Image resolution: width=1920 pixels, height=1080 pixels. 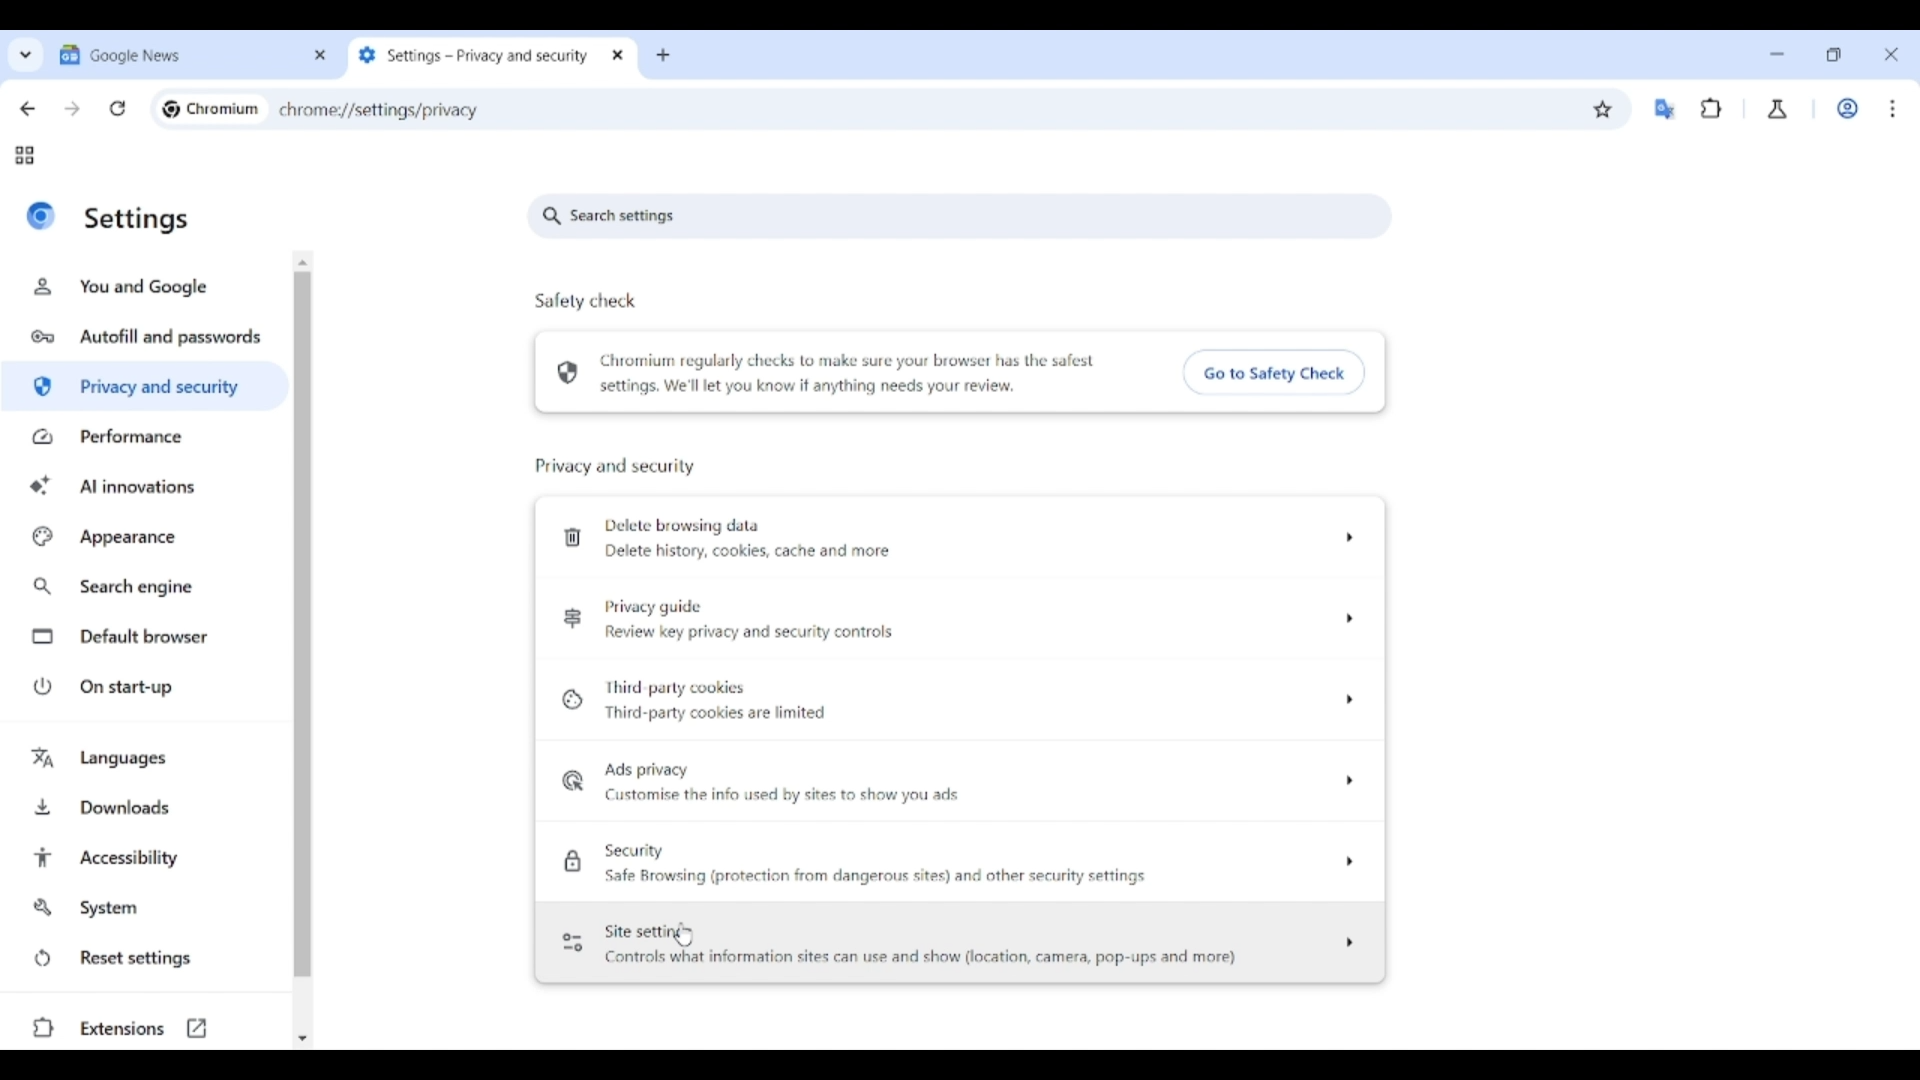 What do you see at coordinates (41, 215) in the screenshot?
I see `Logo of current site` at bounding box center [41, 215].